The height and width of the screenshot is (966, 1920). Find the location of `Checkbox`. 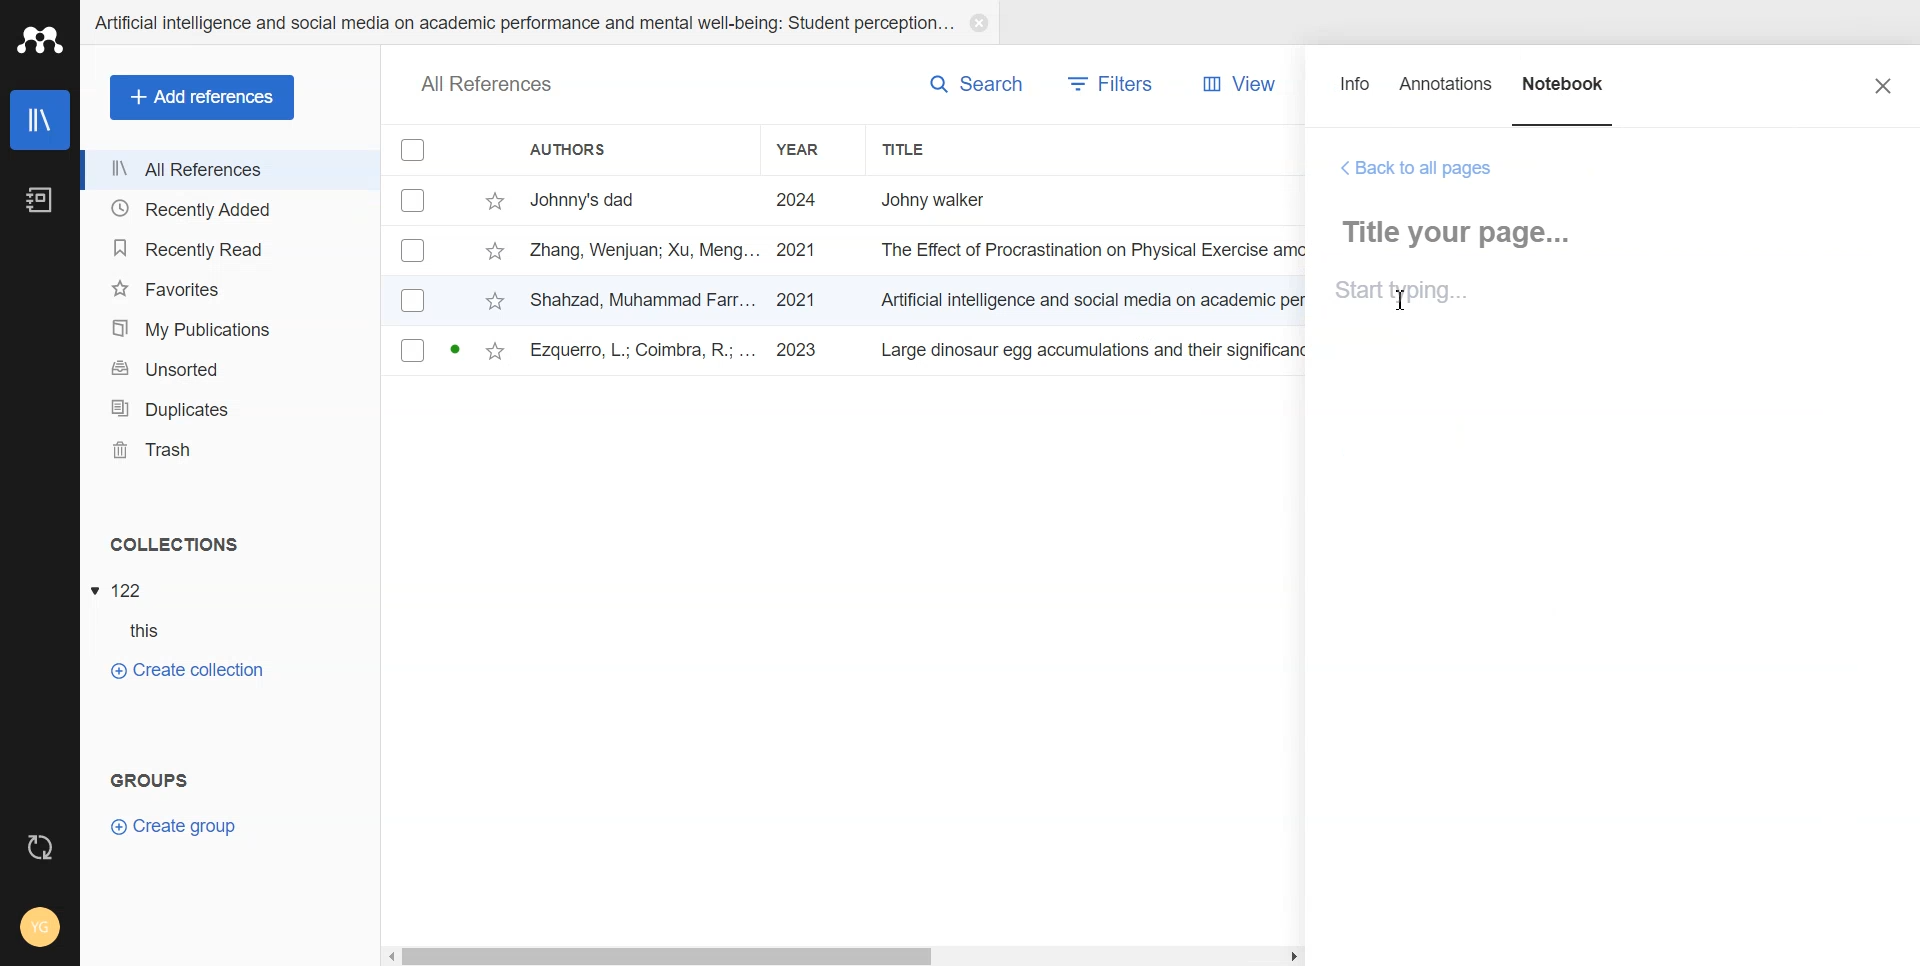

Checkbox is located at coordinates (415, 149).